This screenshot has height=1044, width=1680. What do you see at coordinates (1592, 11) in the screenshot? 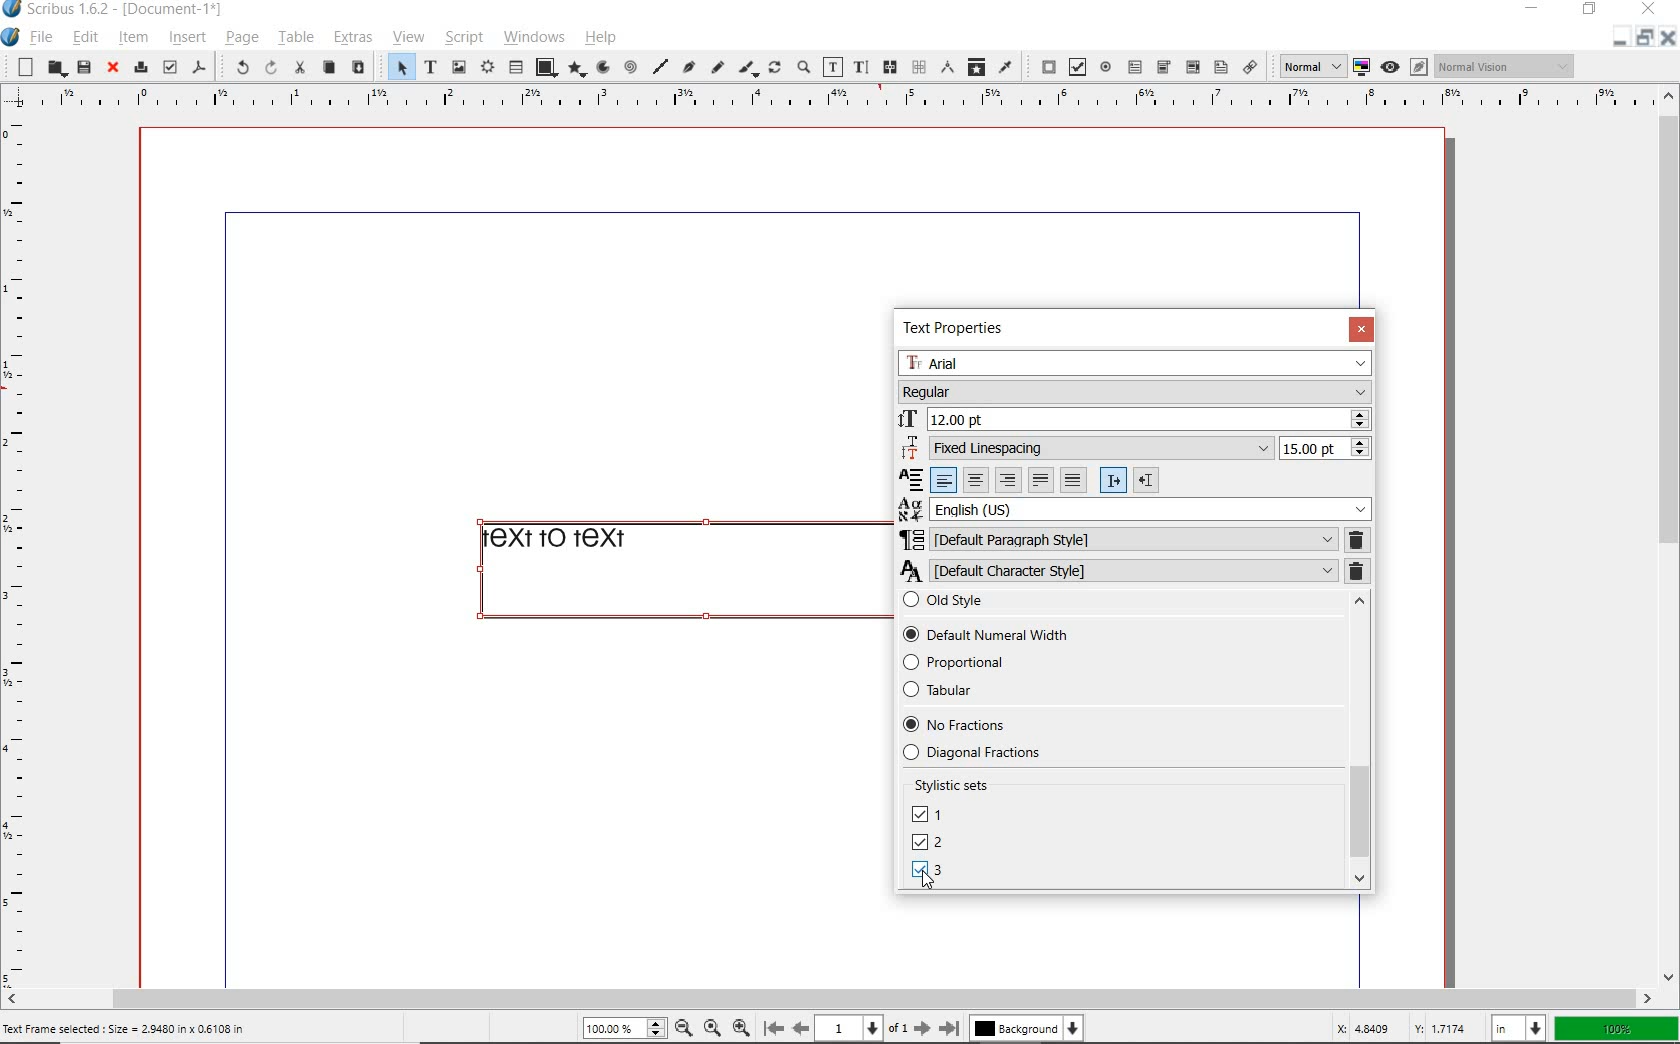
I see `restore` at bounding box center [1592, 11].